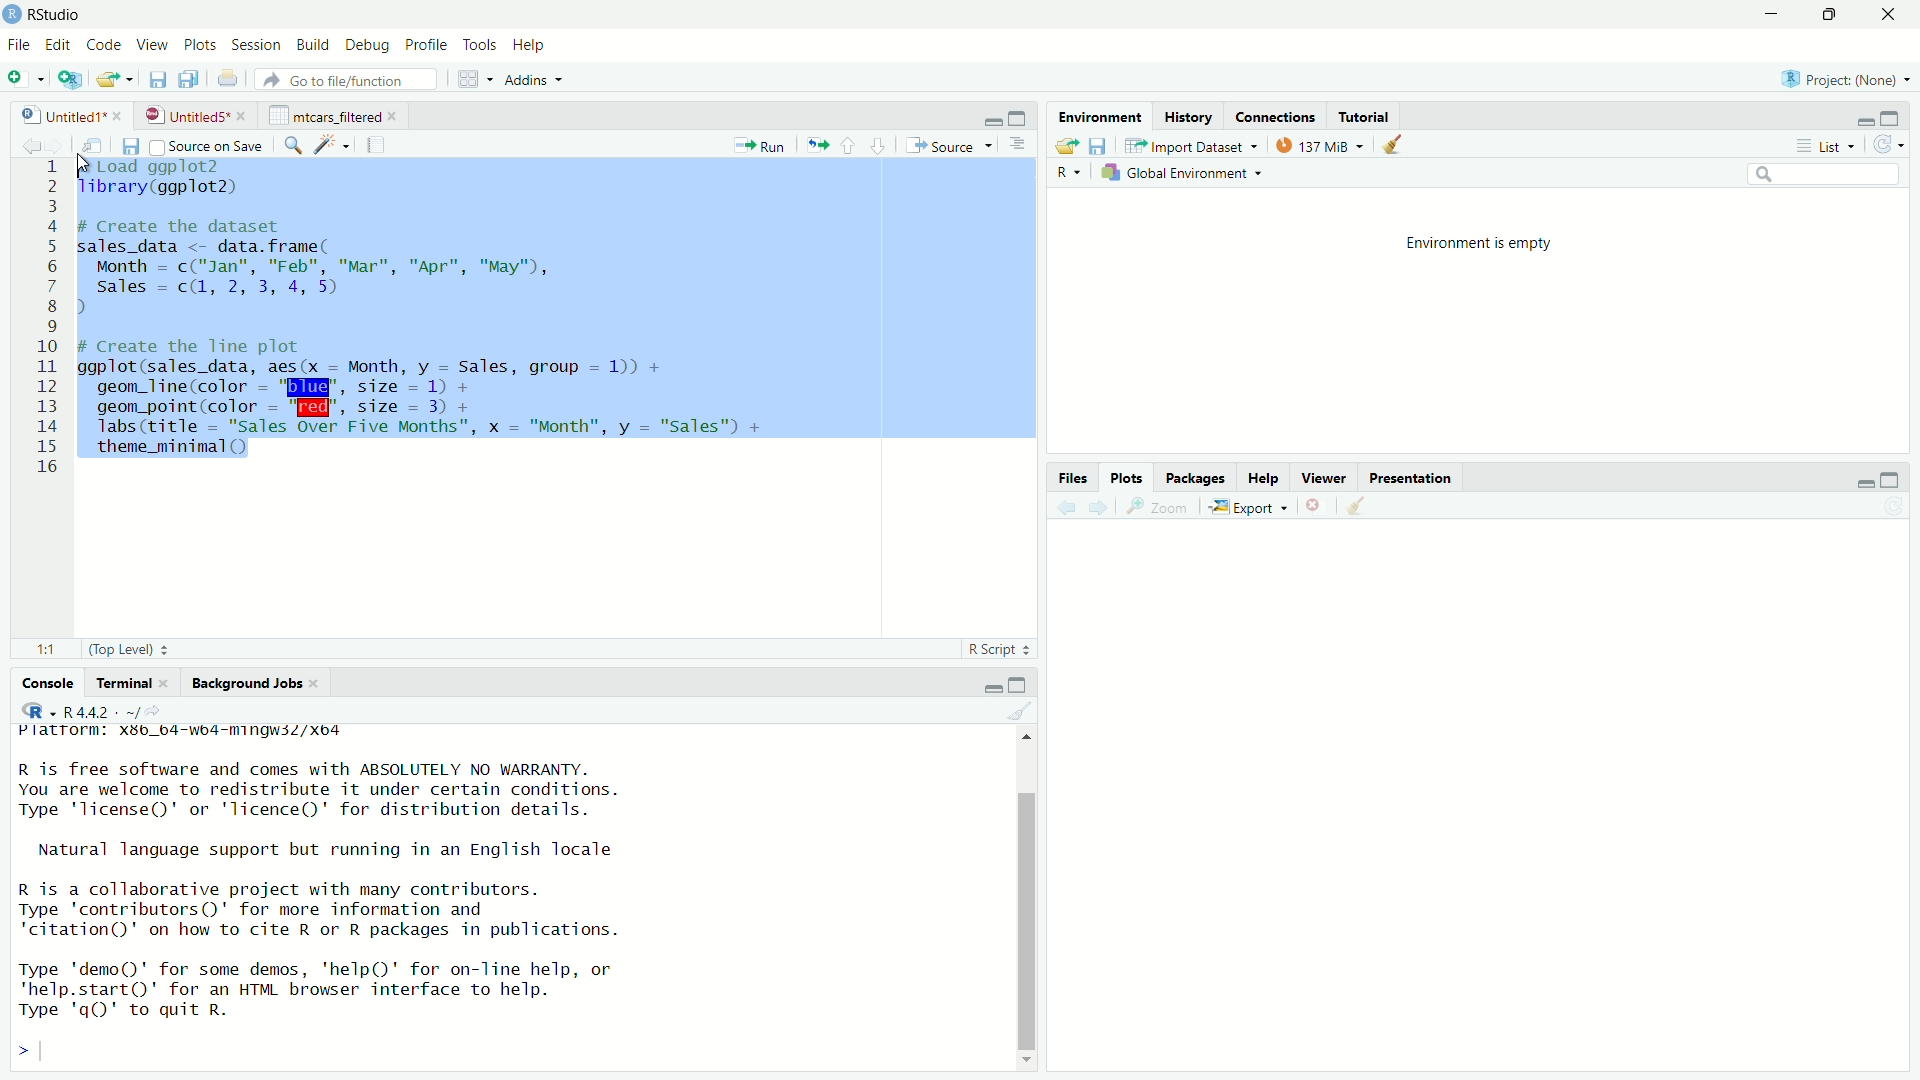  I want to click on Packages, so click(1196, 478).